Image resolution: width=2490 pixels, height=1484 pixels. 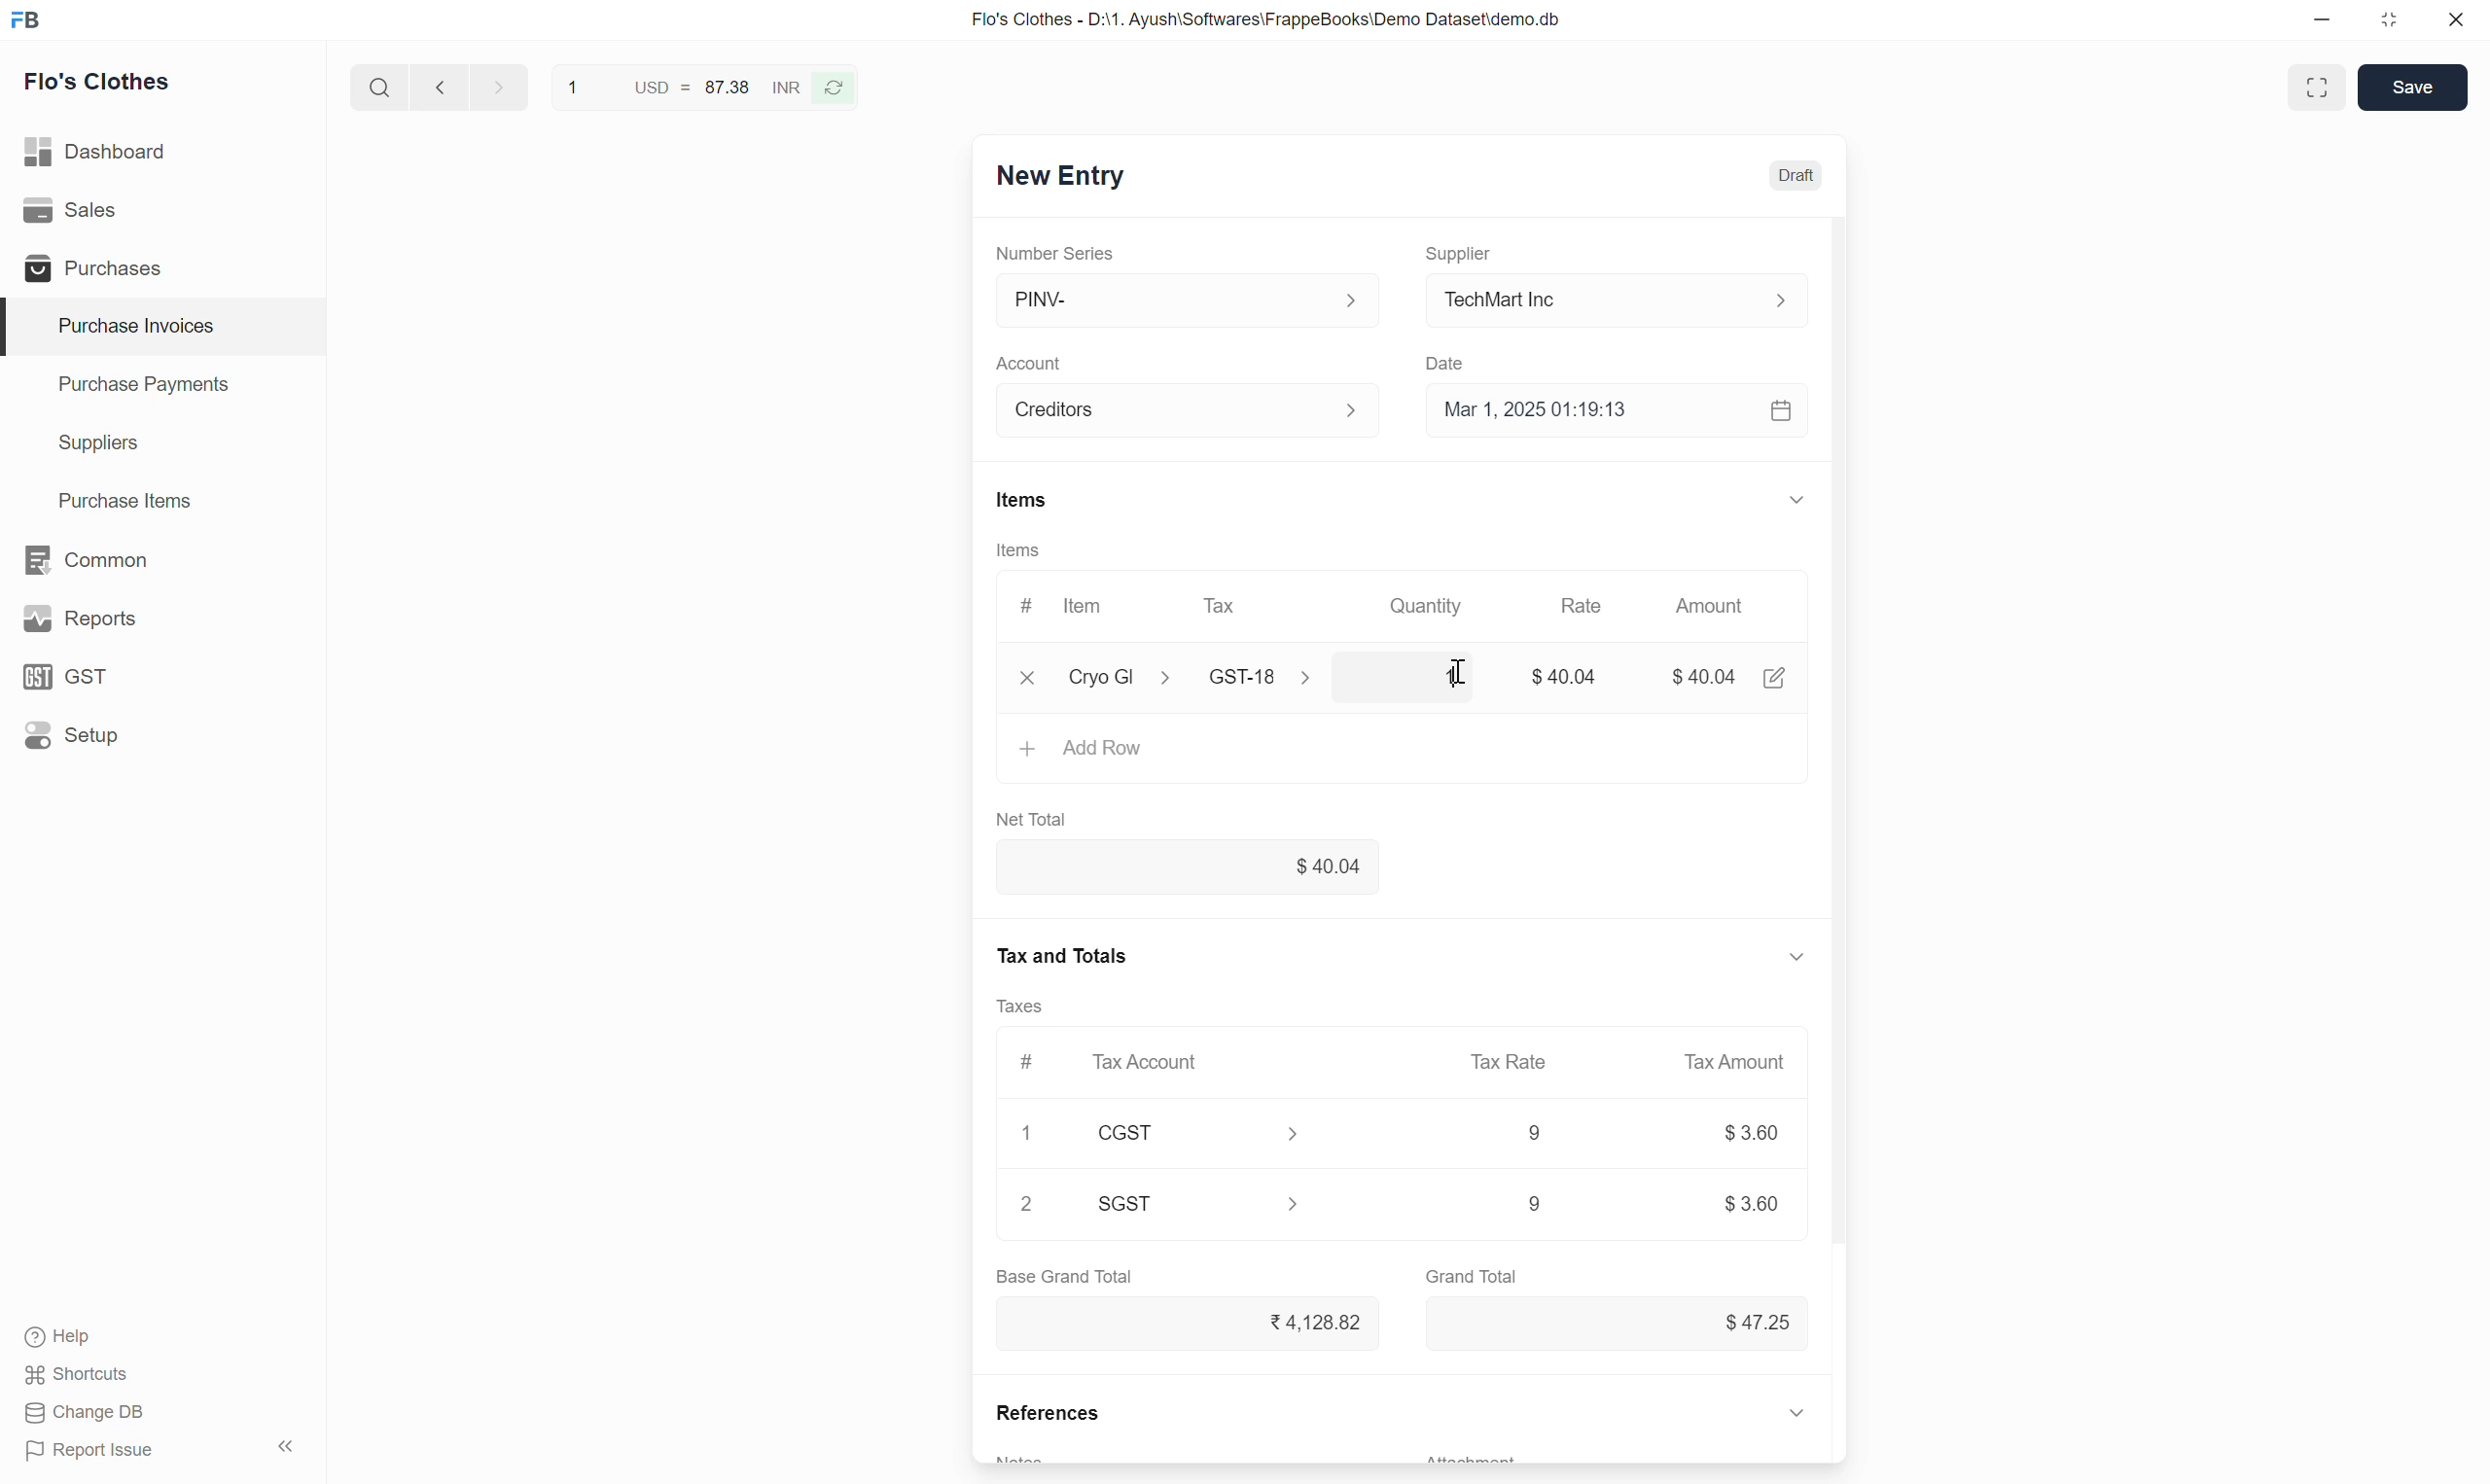 What do you see at coordinates (1018, 550) in the screenshot?
I see `Items` at bounding box center [1018, 550].